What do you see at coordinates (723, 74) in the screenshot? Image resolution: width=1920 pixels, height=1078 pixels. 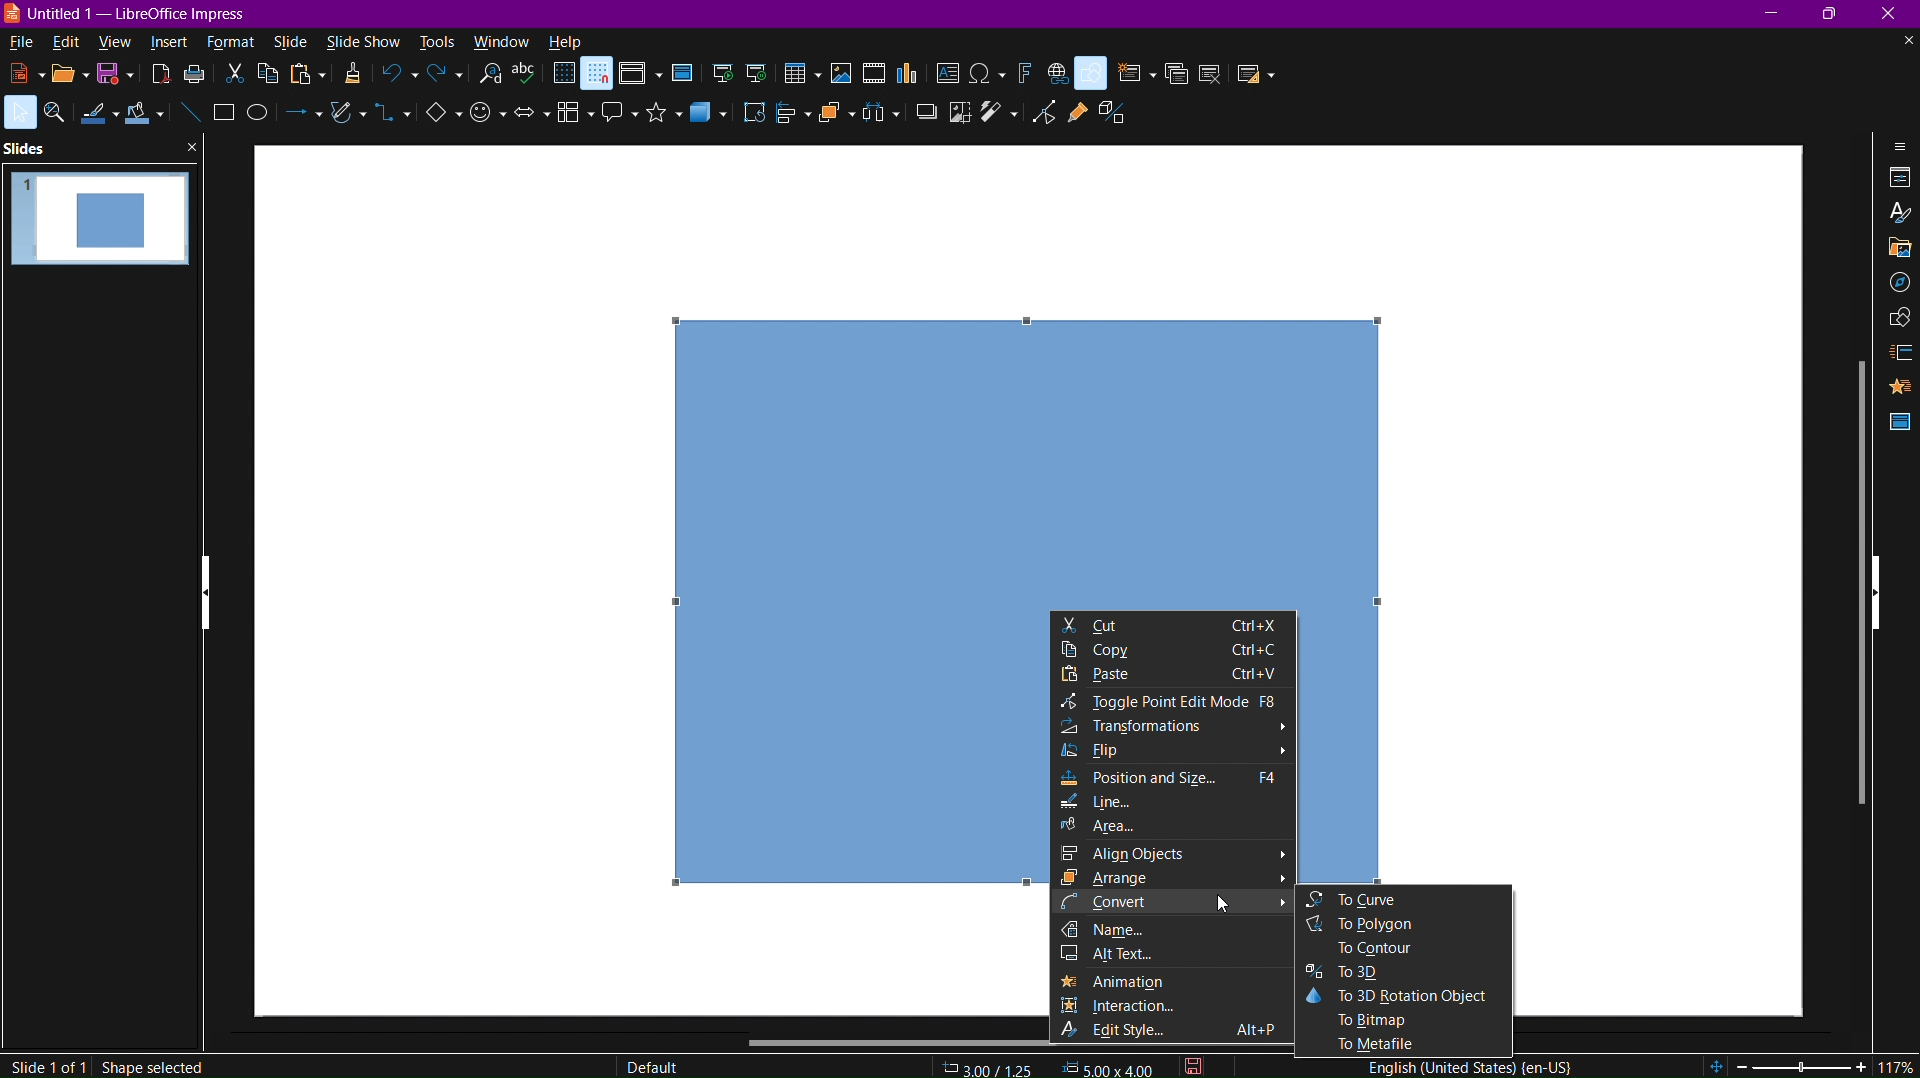 I see `Start from First Slide` at bounding box center [723, 74].